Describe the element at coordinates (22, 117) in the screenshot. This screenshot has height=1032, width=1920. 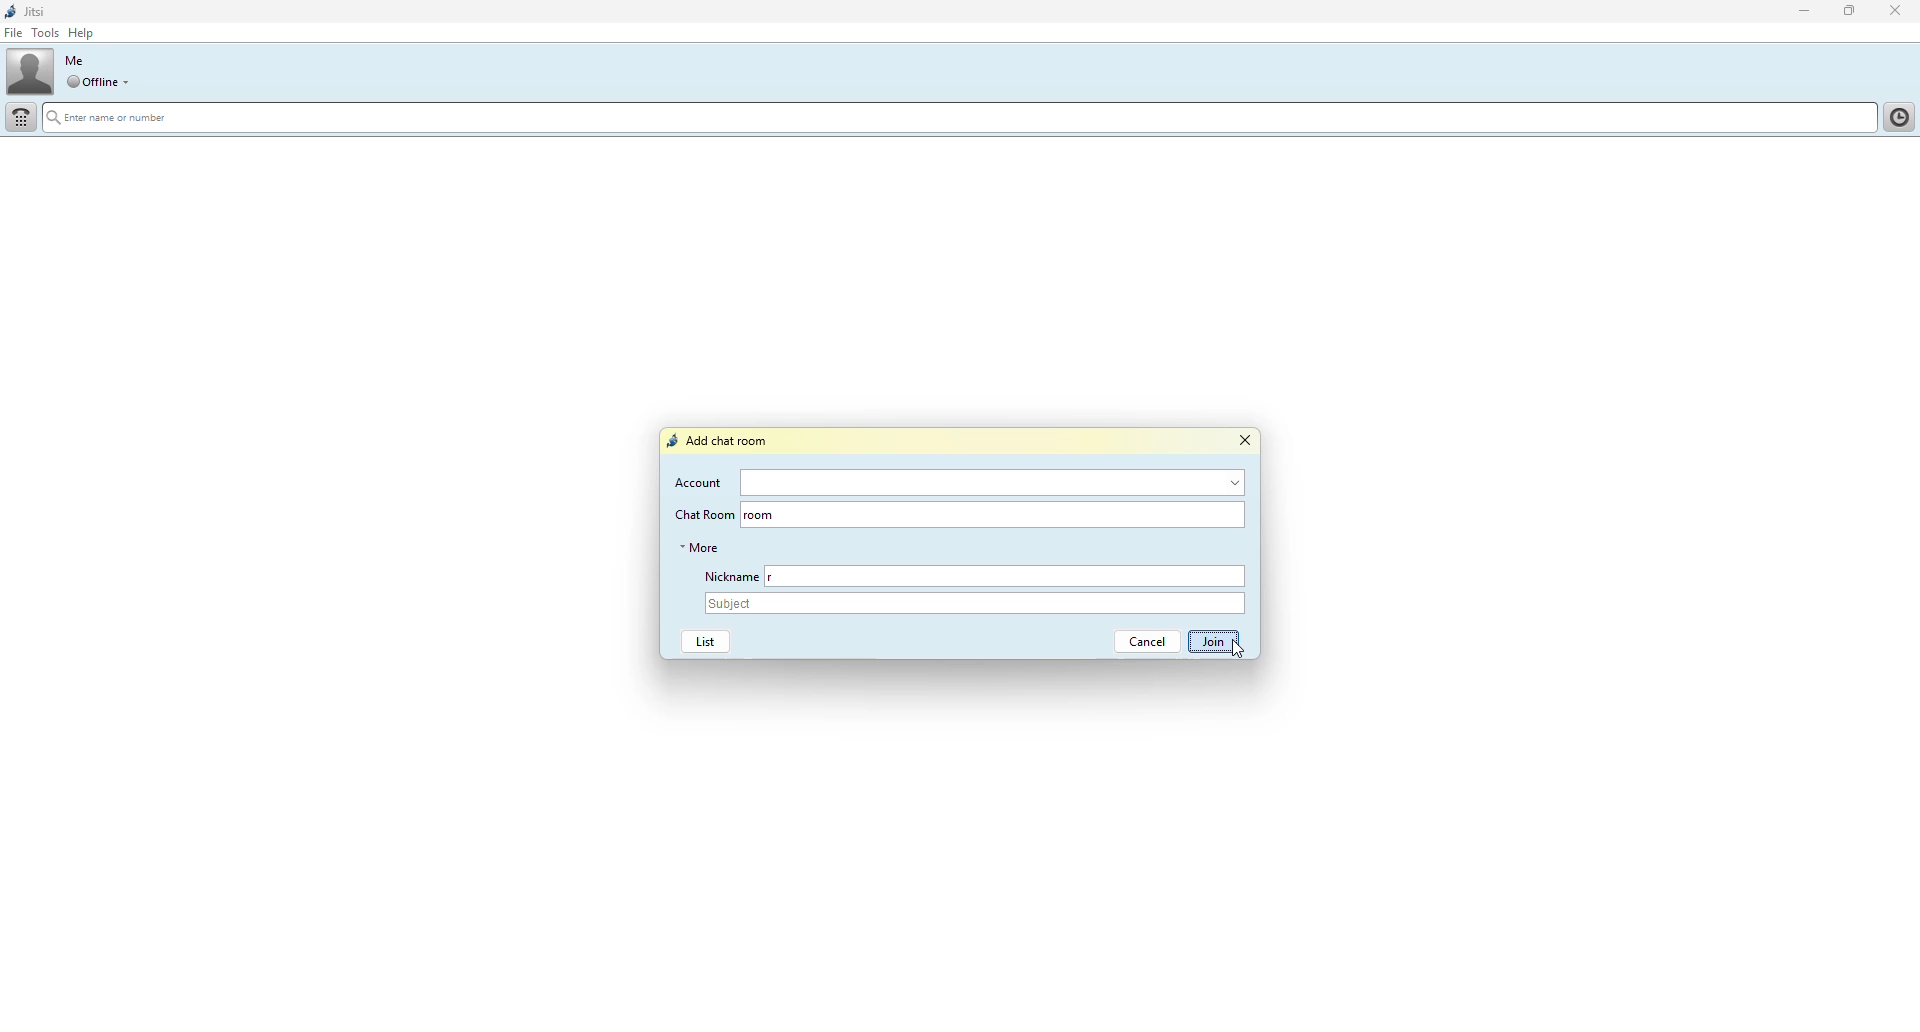
I see `dial pad` at that location.